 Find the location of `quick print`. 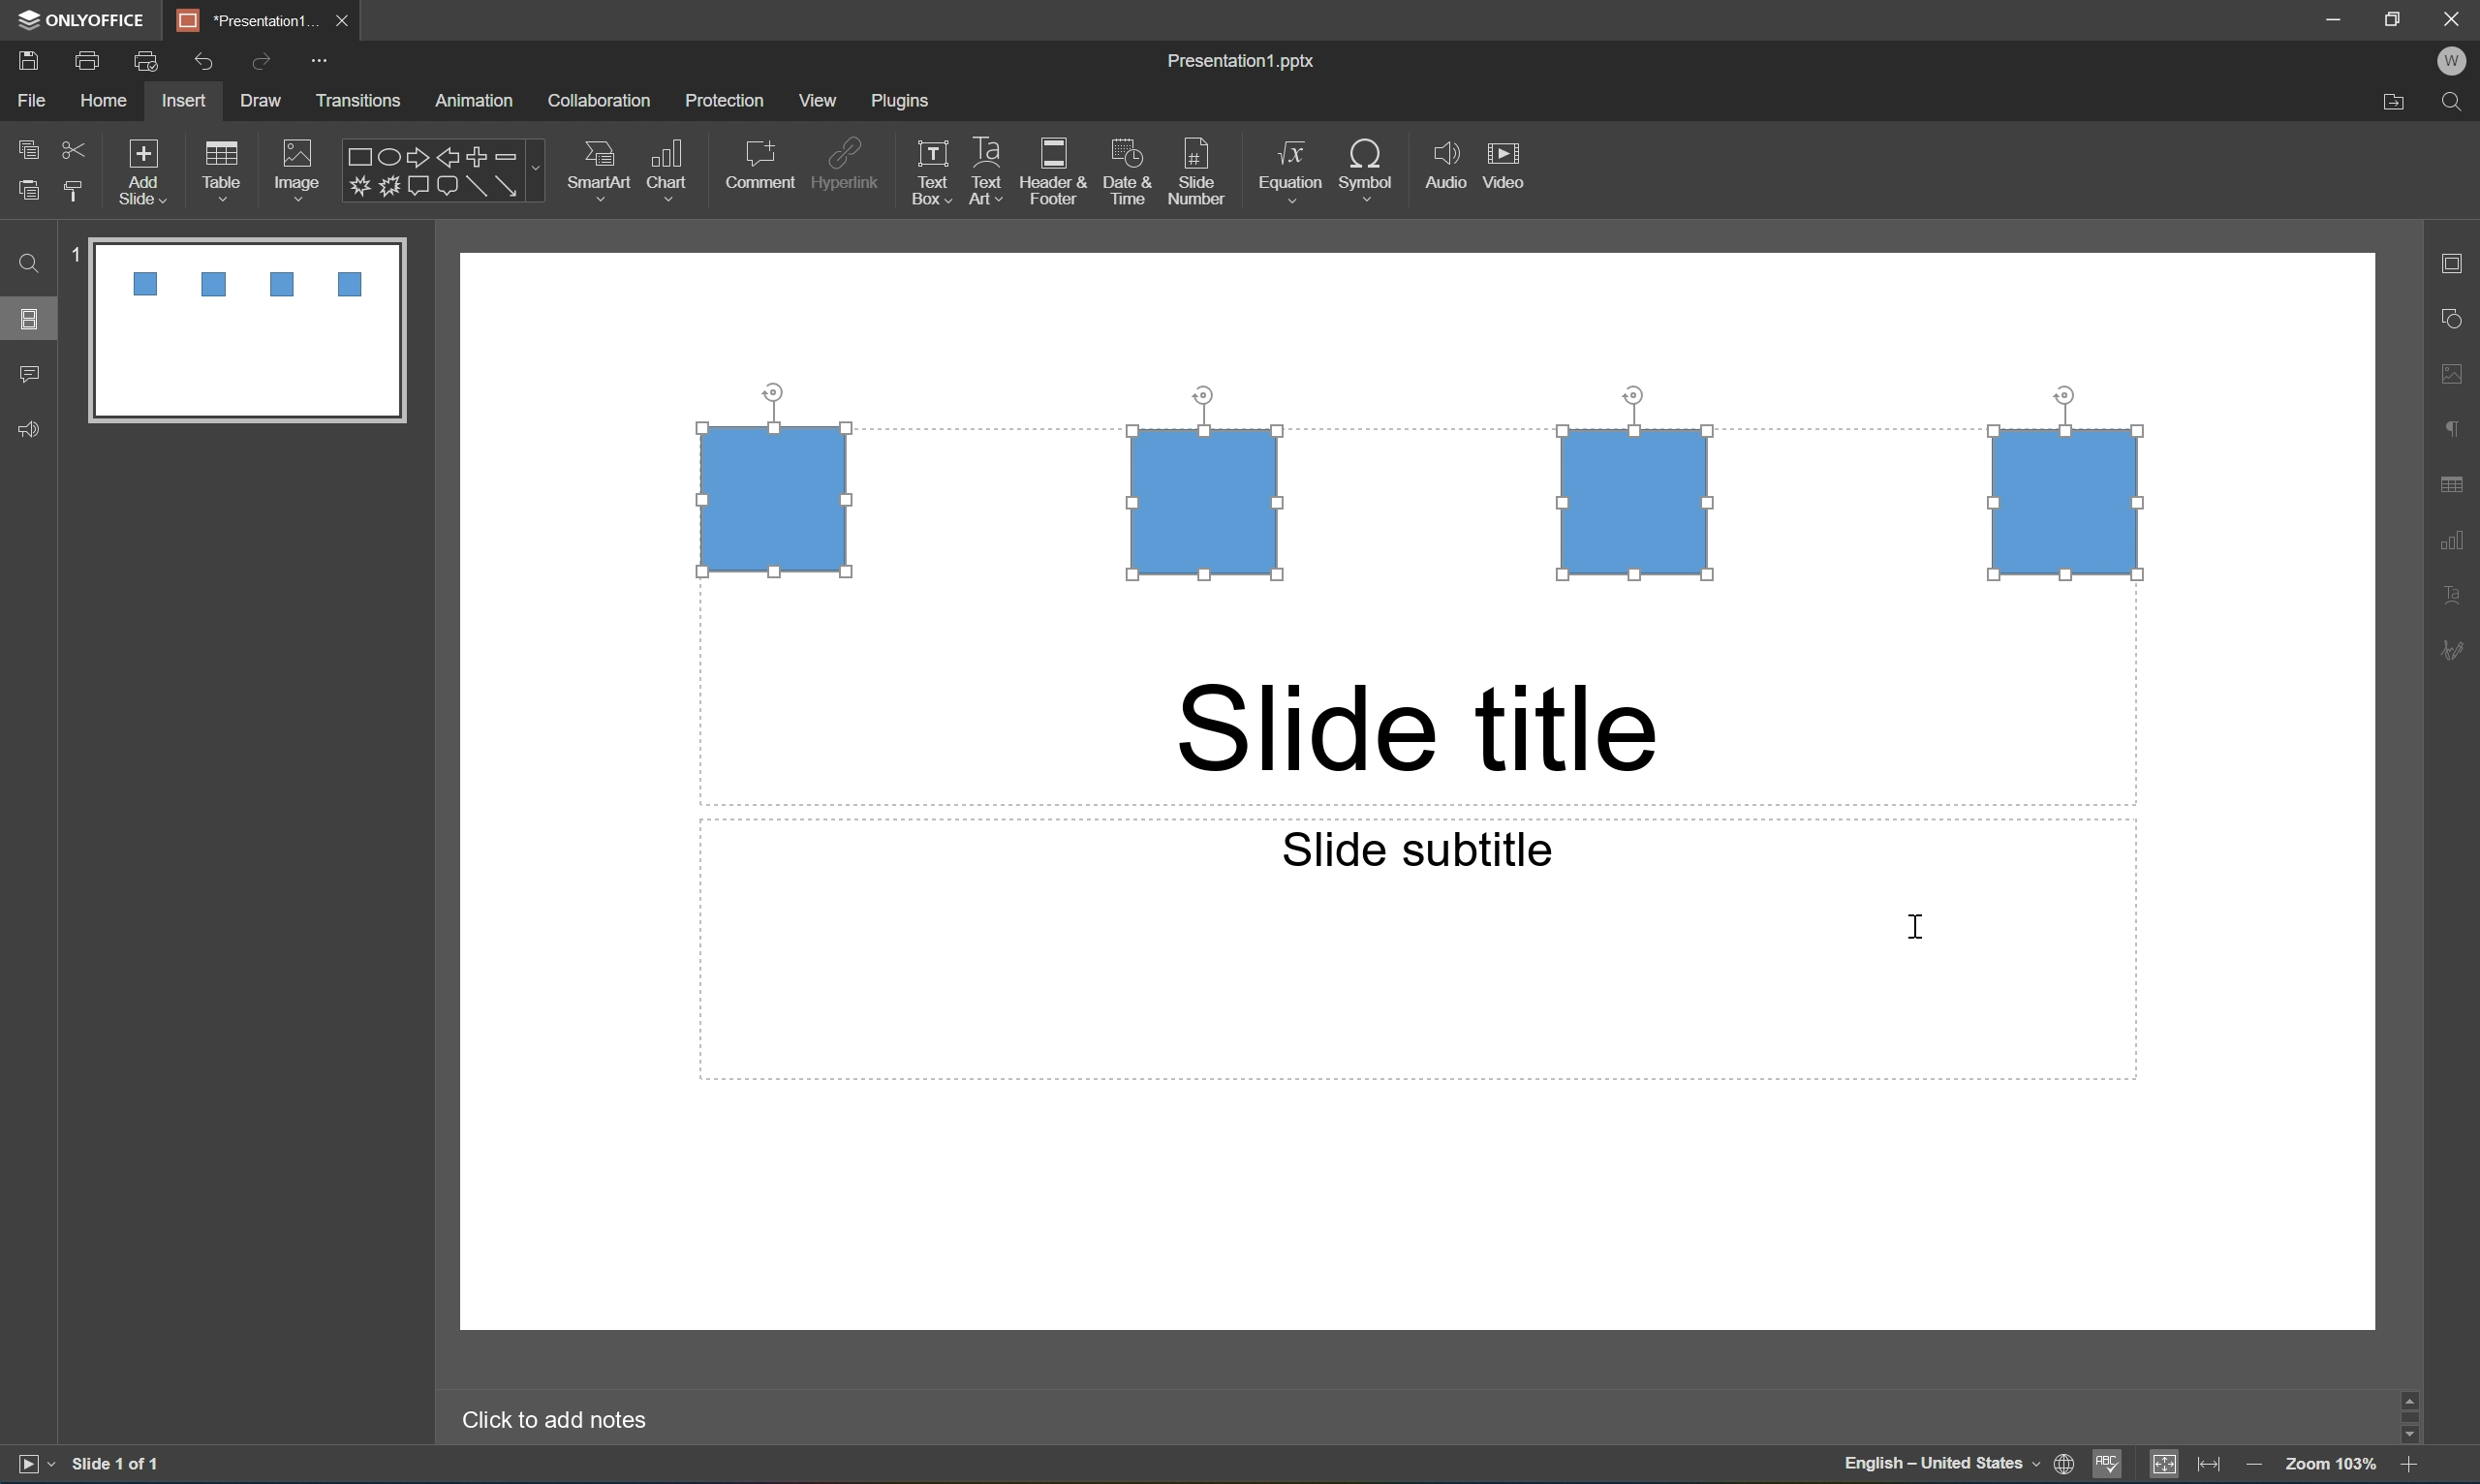

quick print is located at coordinates (146, 59).